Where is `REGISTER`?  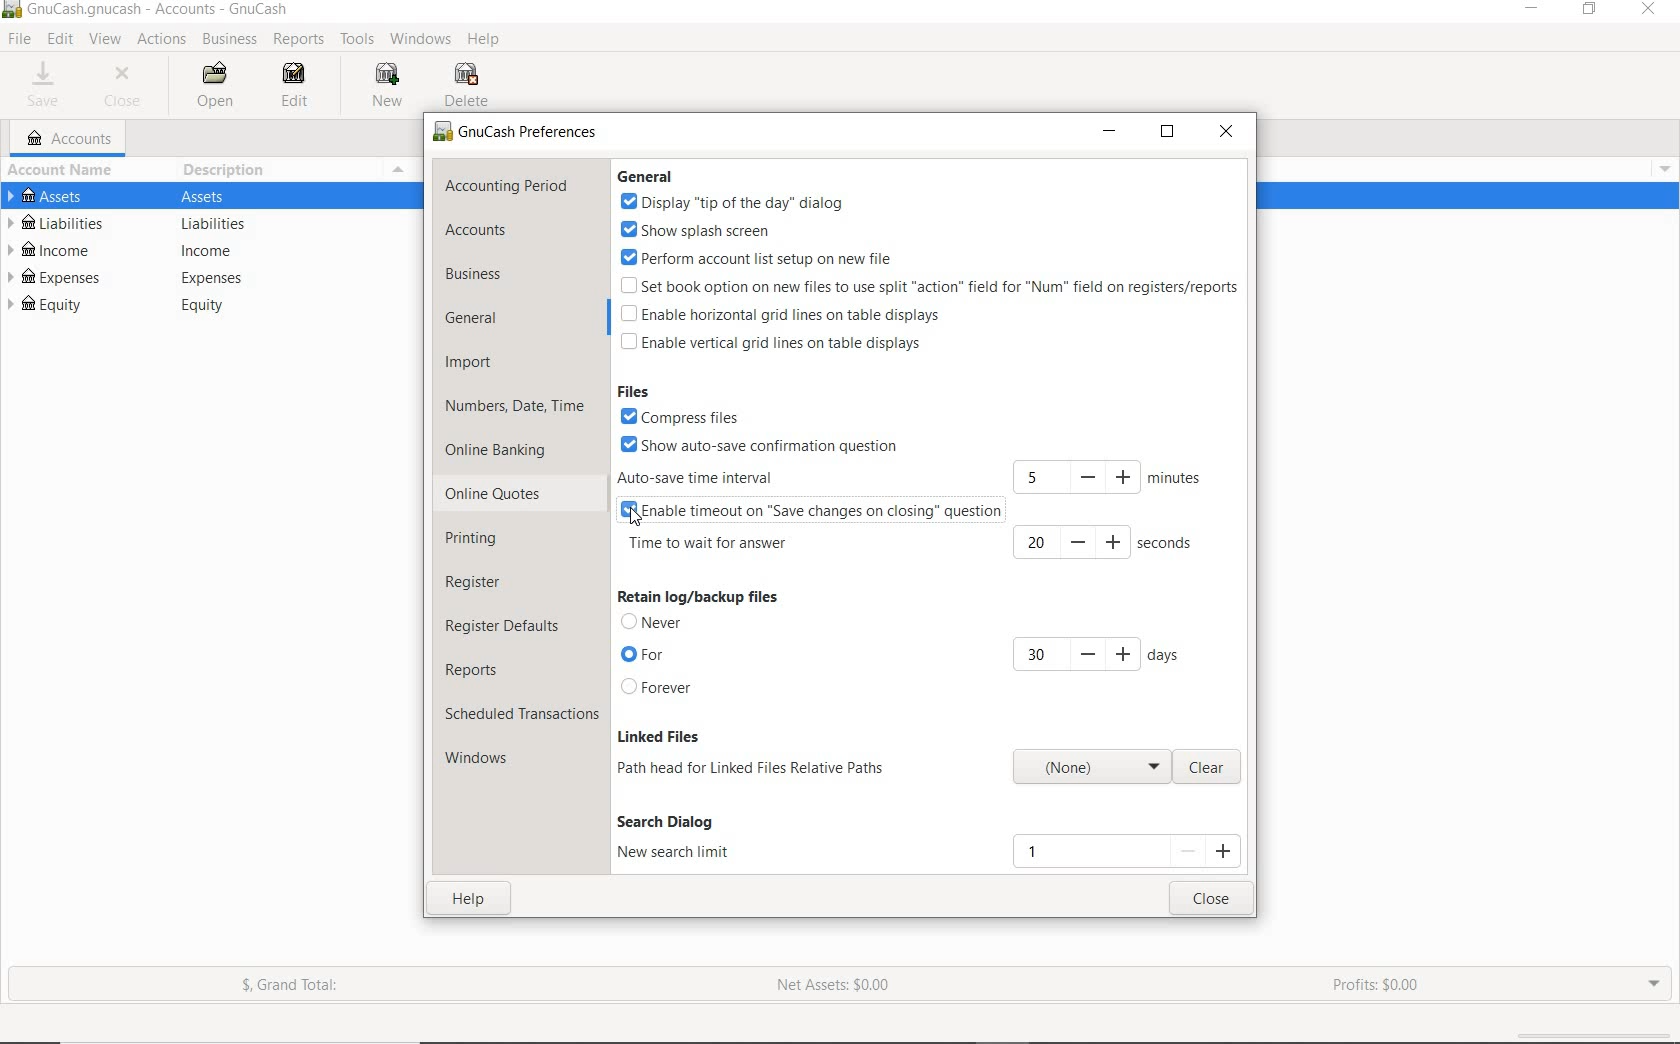
REGISTER is located at coordinates (481, 579).